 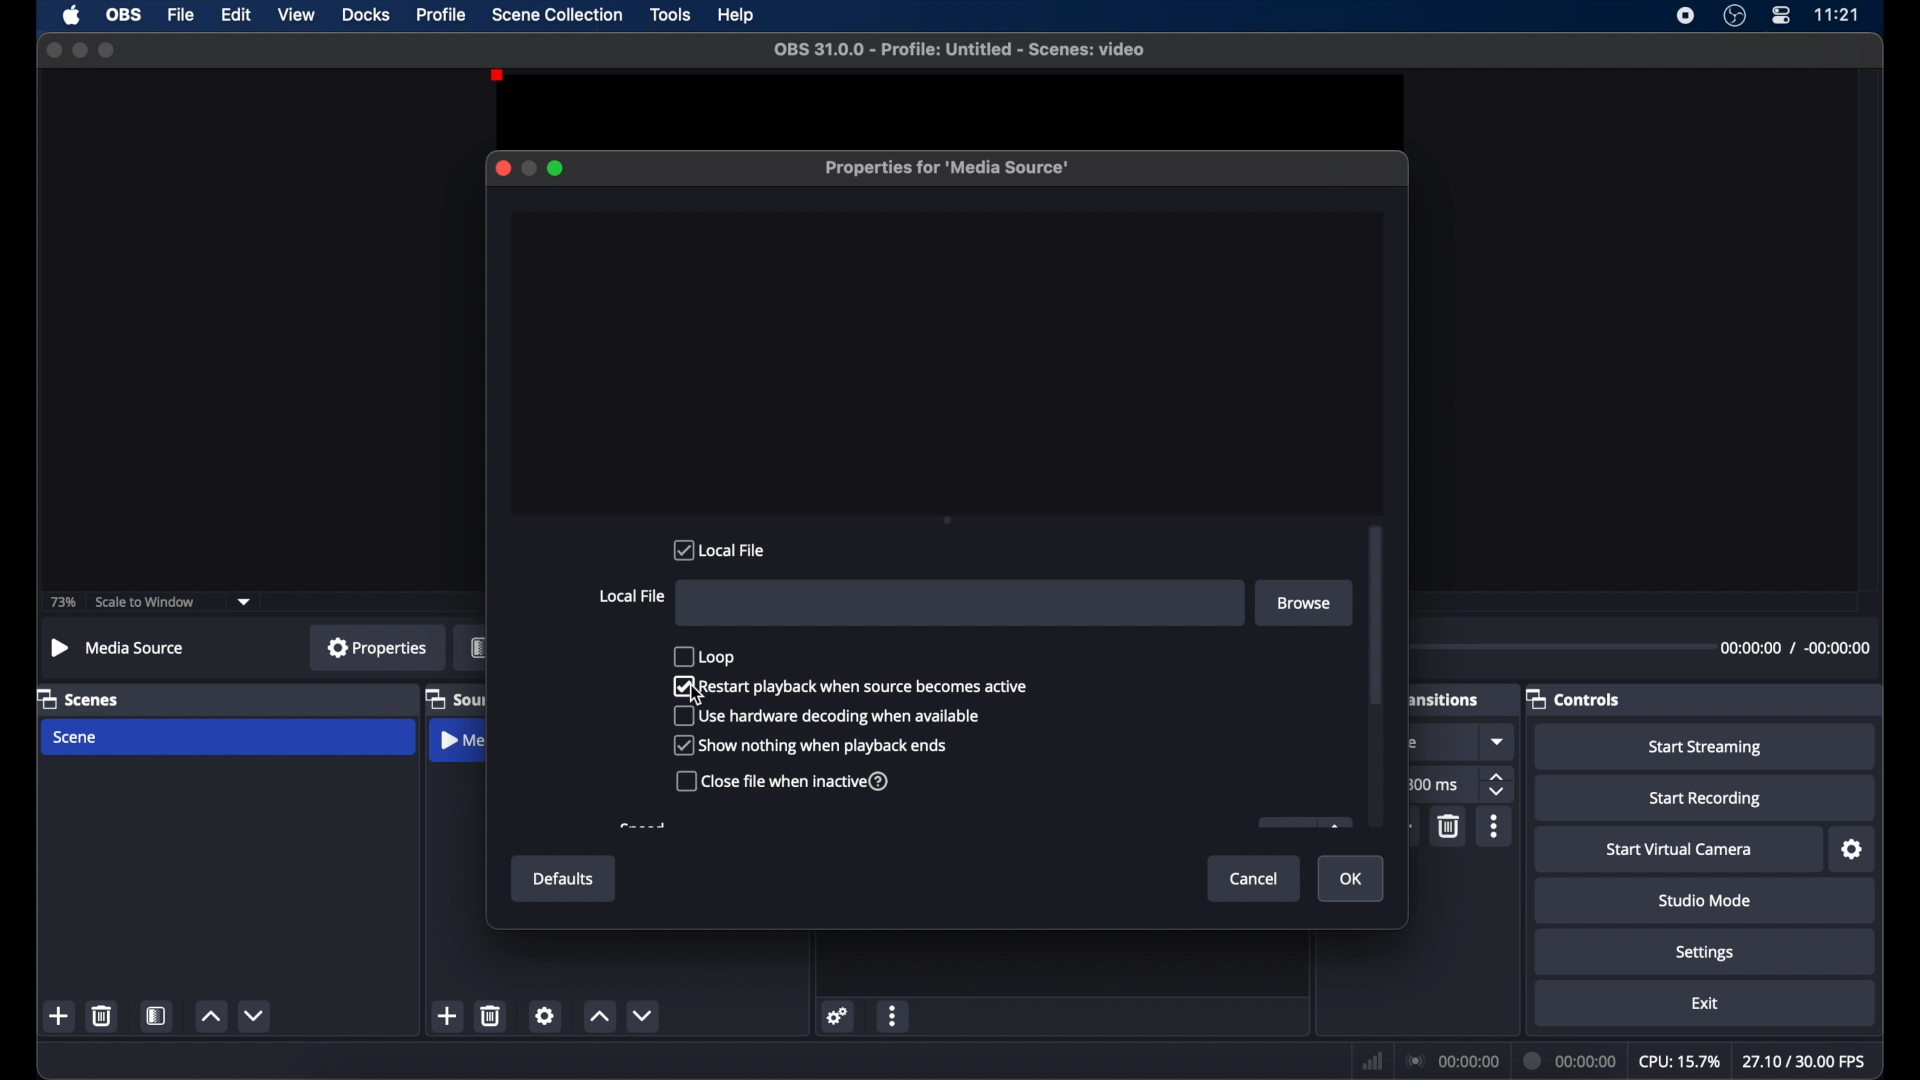 I want to click on scenes, so click(x=79, y=698).